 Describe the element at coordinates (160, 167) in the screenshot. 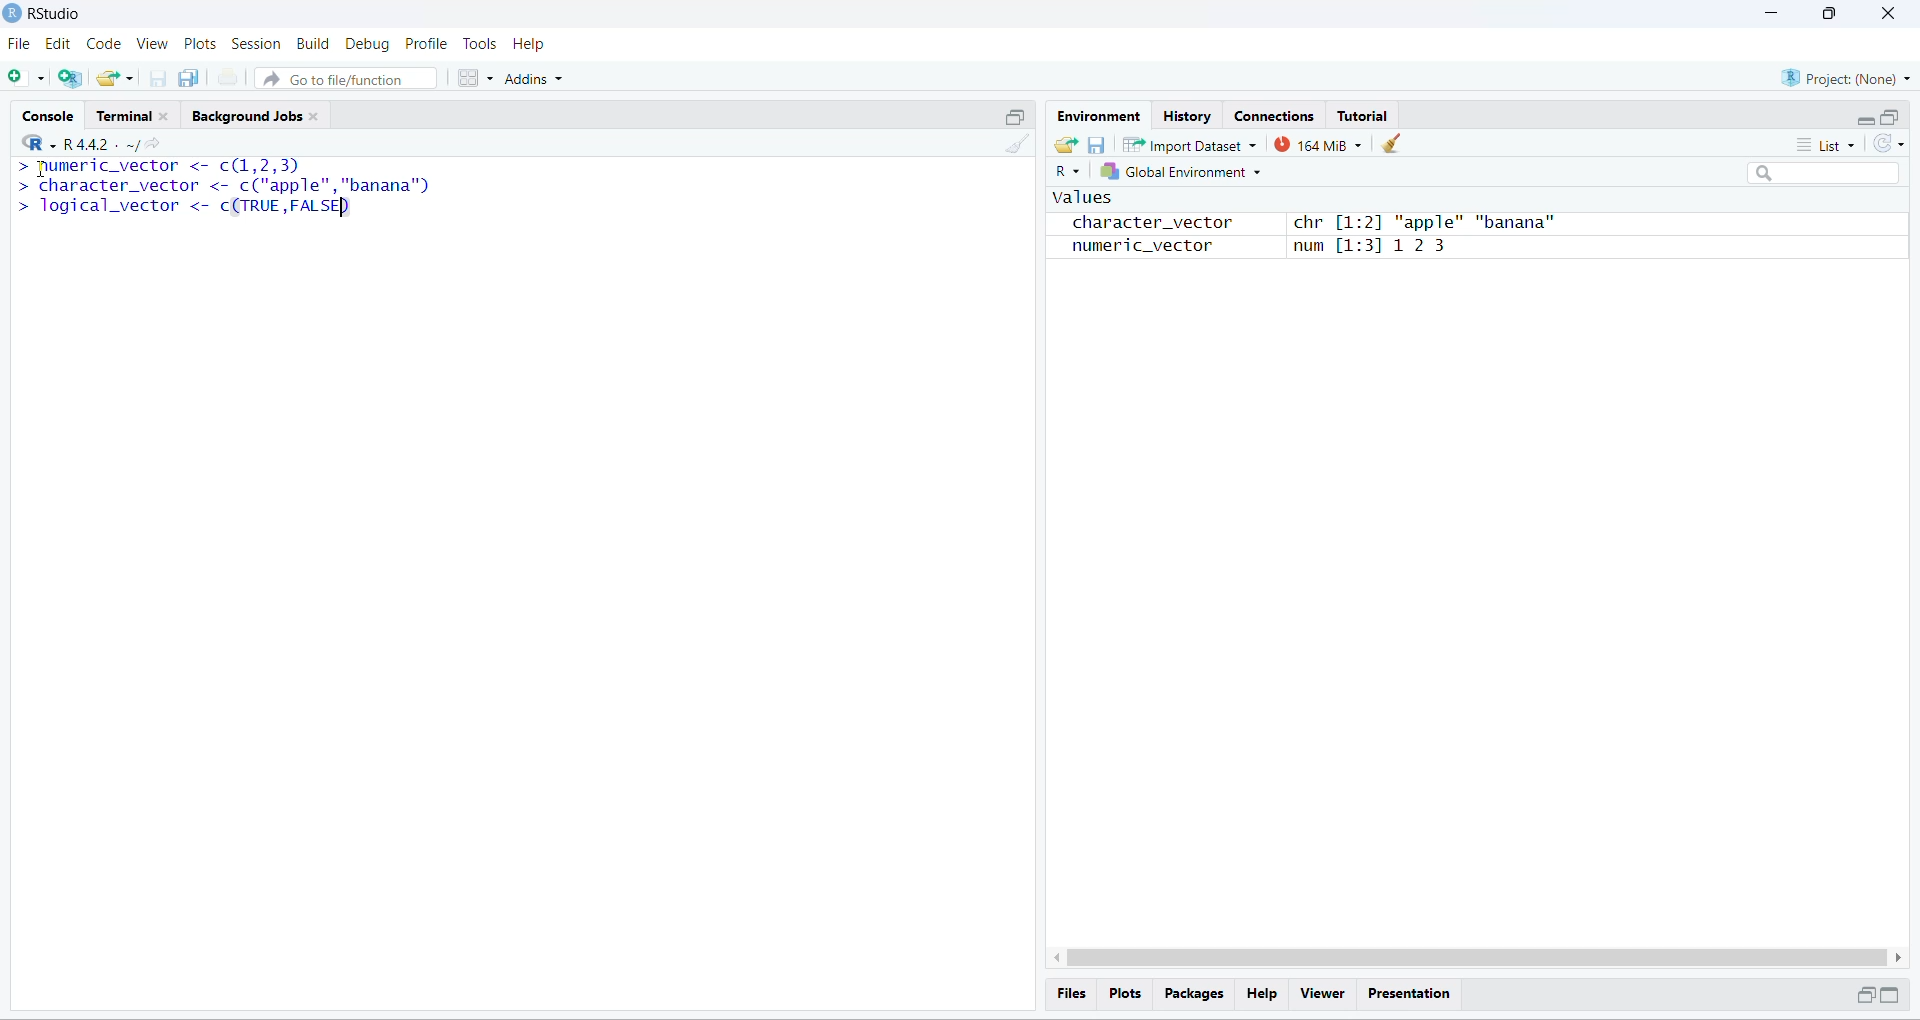

I see `numeric_vector <- c(1,2,3p` at that location.